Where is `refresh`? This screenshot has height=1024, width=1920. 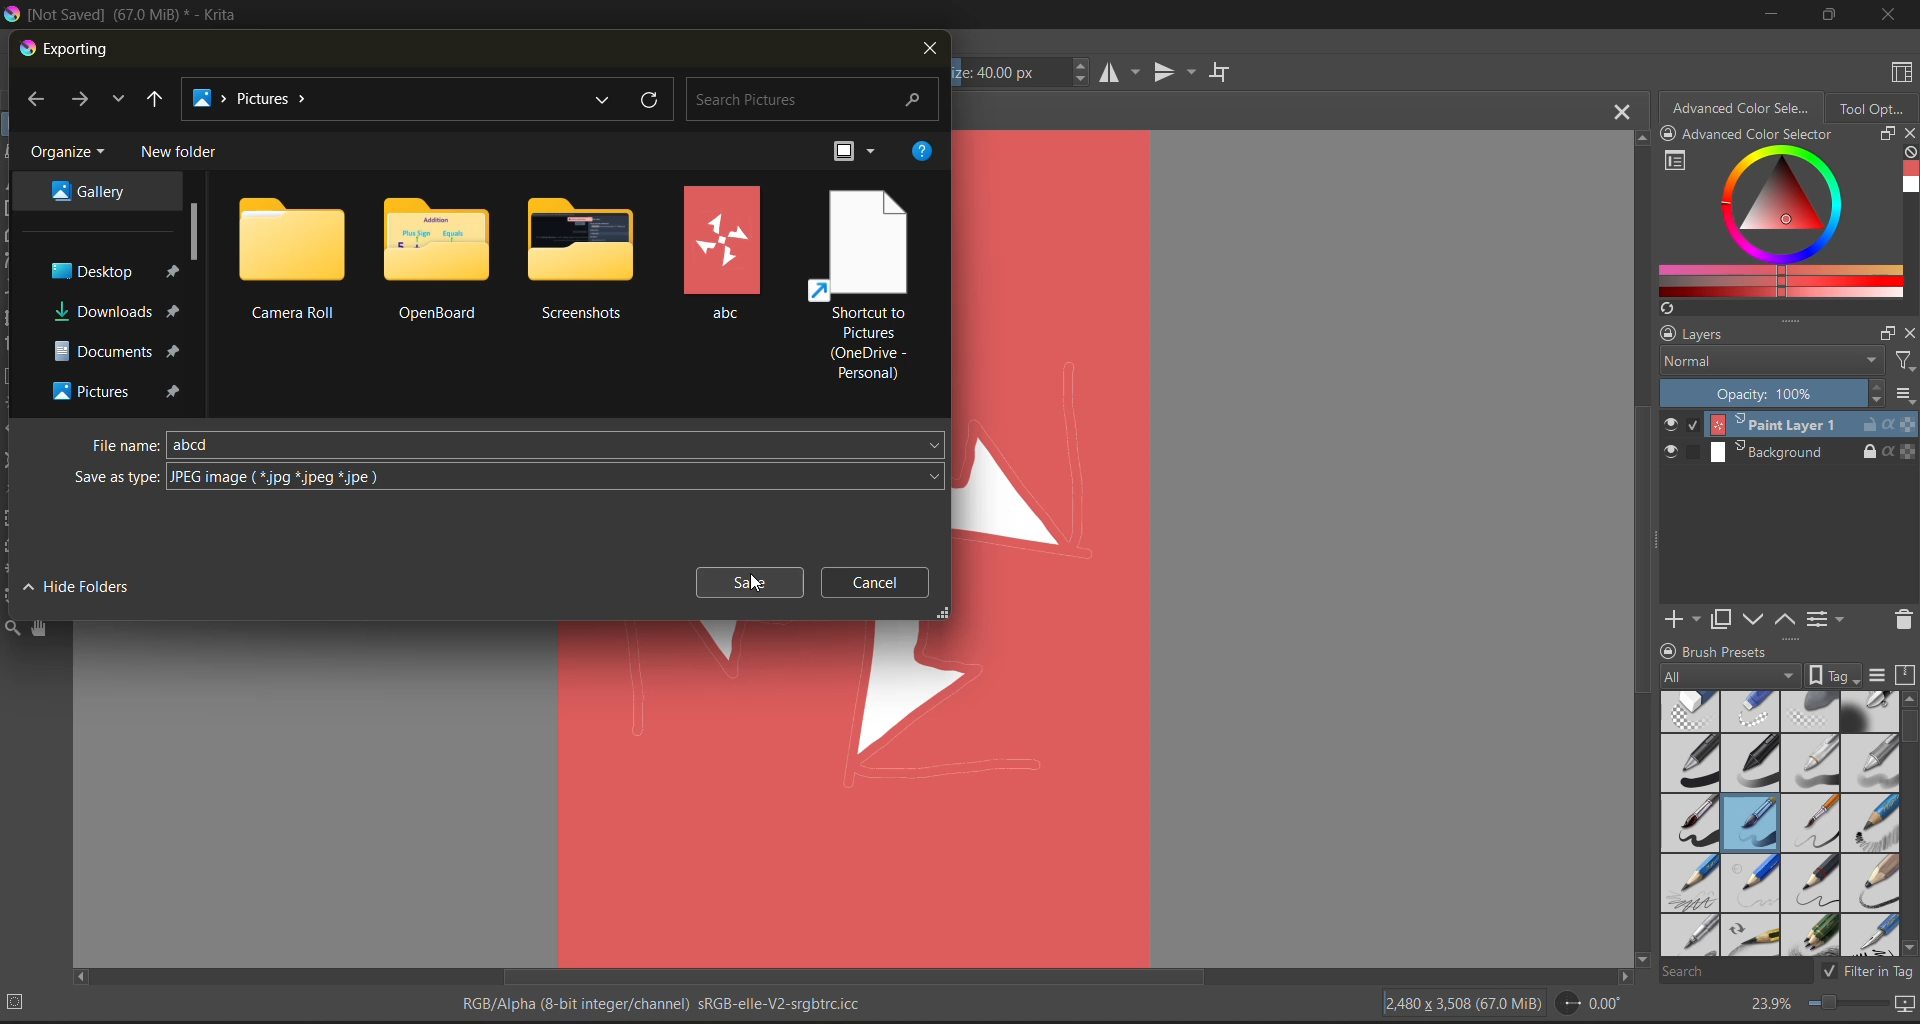 refresh is located at coordinates (653, 102).